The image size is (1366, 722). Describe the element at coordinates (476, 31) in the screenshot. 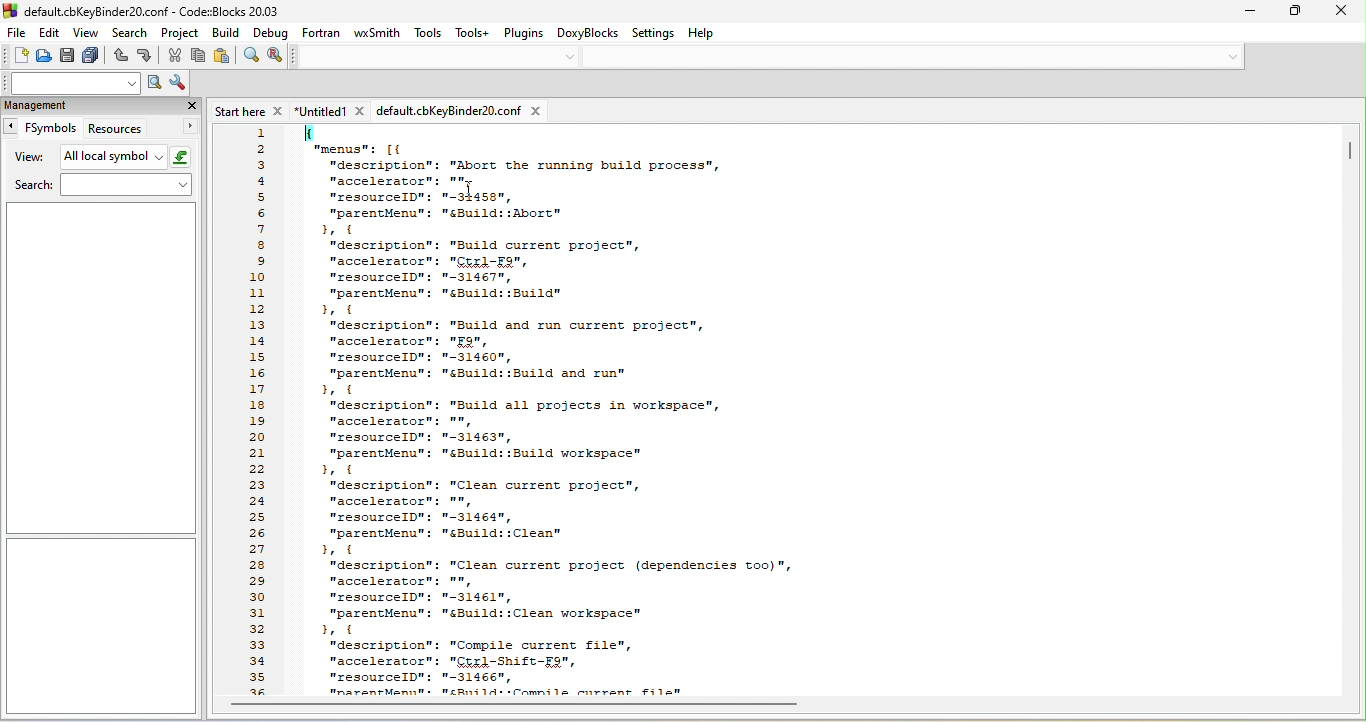

I see `tools++` at that location.